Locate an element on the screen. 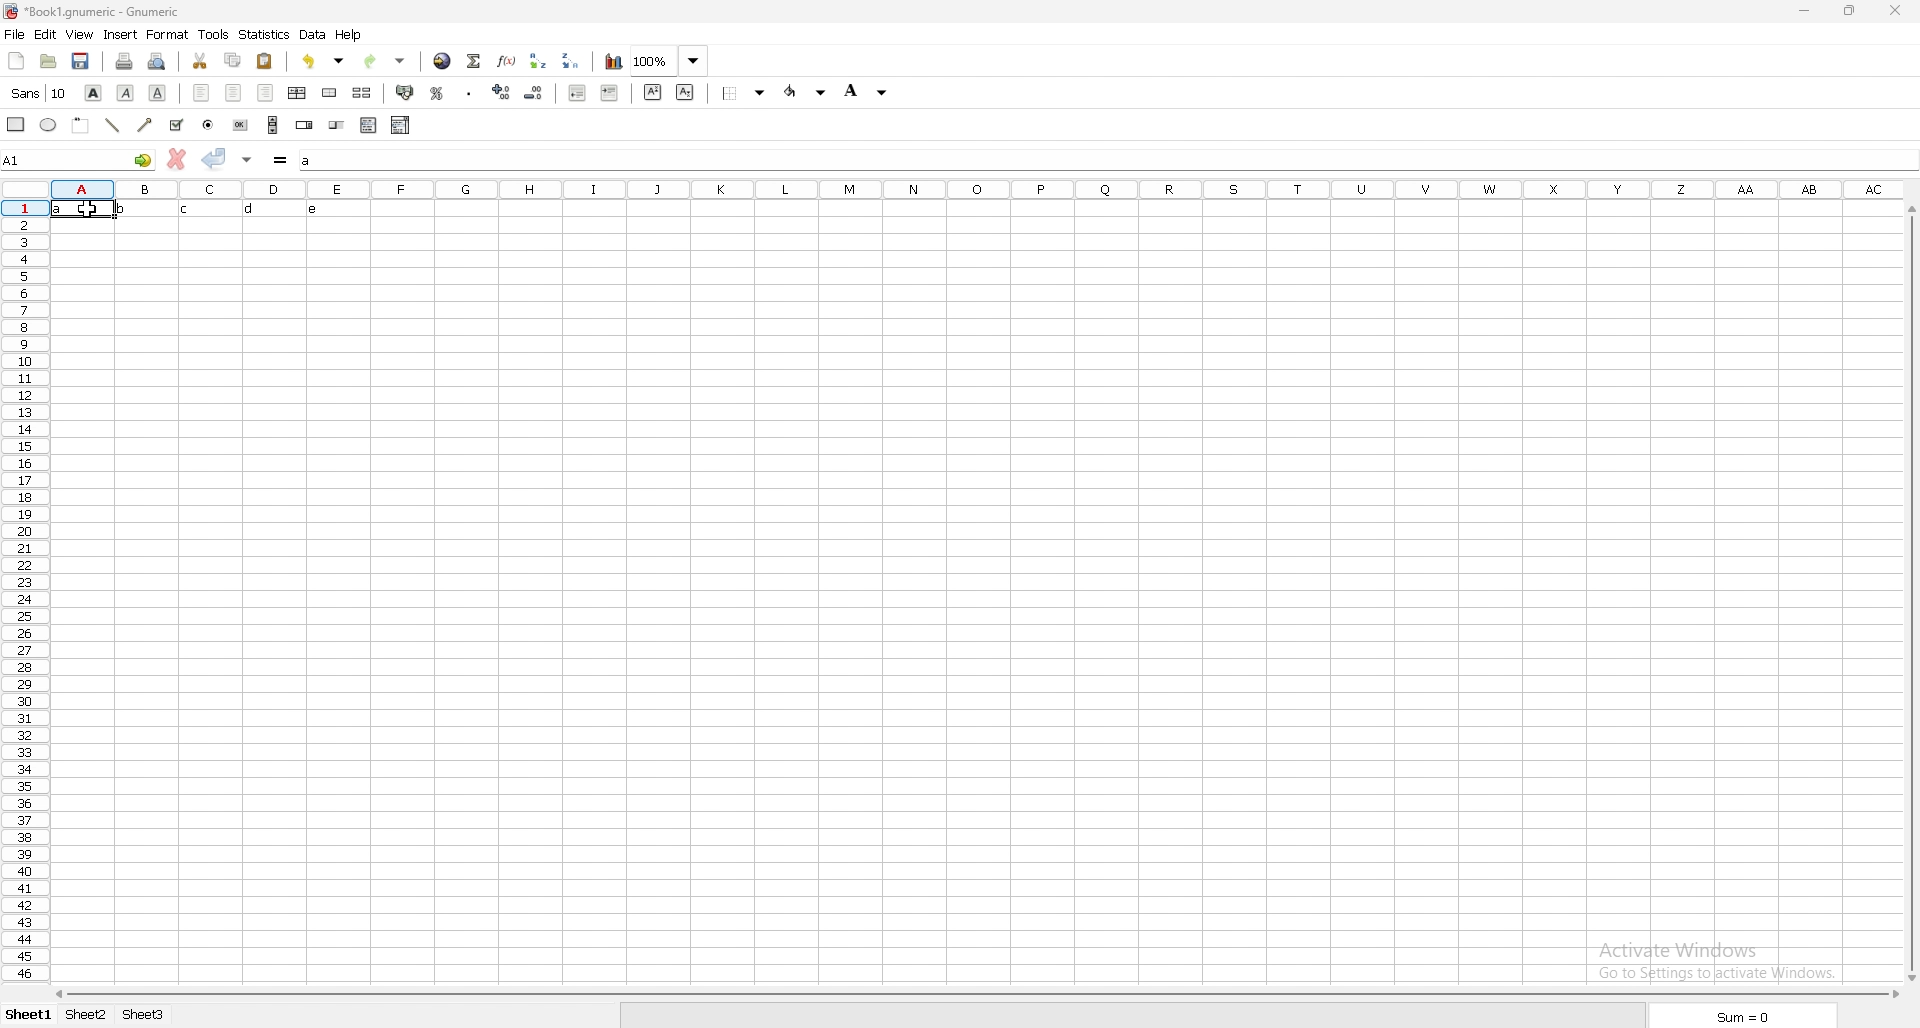 The image size is (1920, 1028). sheet 3 is located at coordinates (144, 1015).